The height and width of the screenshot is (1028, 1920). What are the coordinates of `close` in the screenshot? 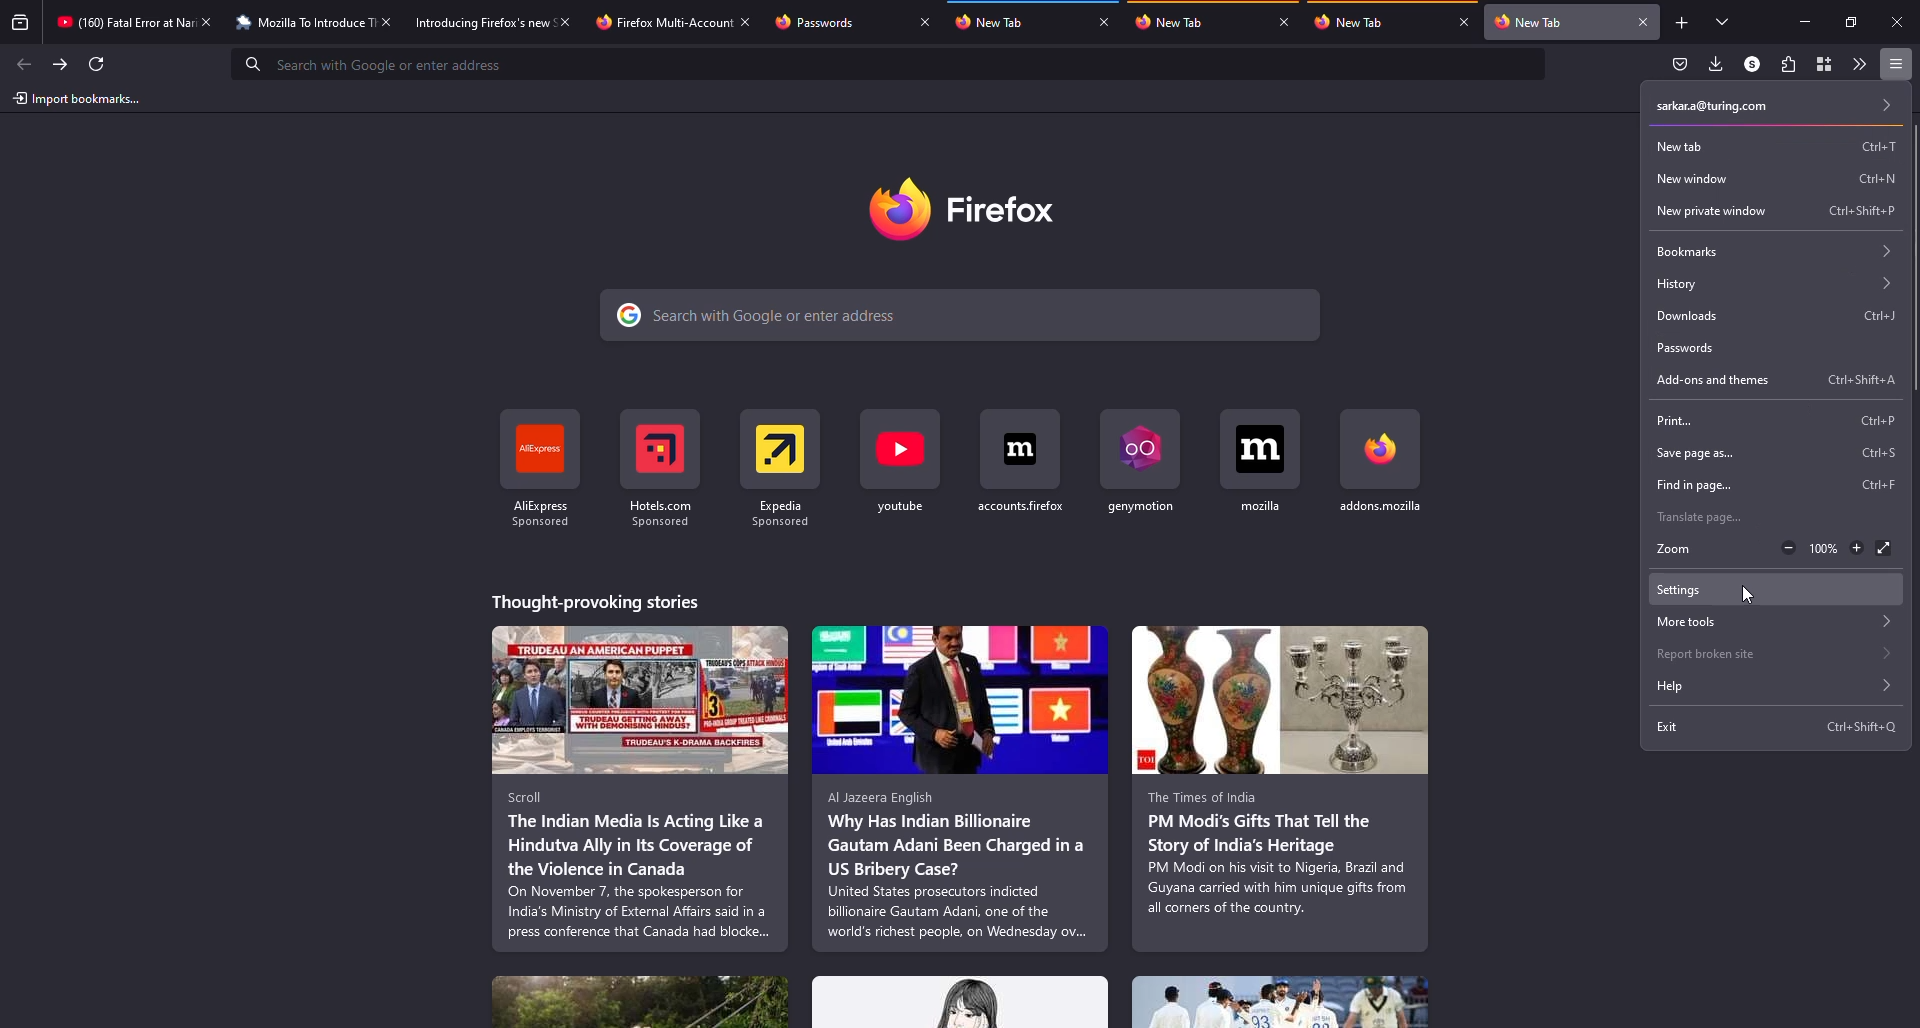 It's located at (747, 21).